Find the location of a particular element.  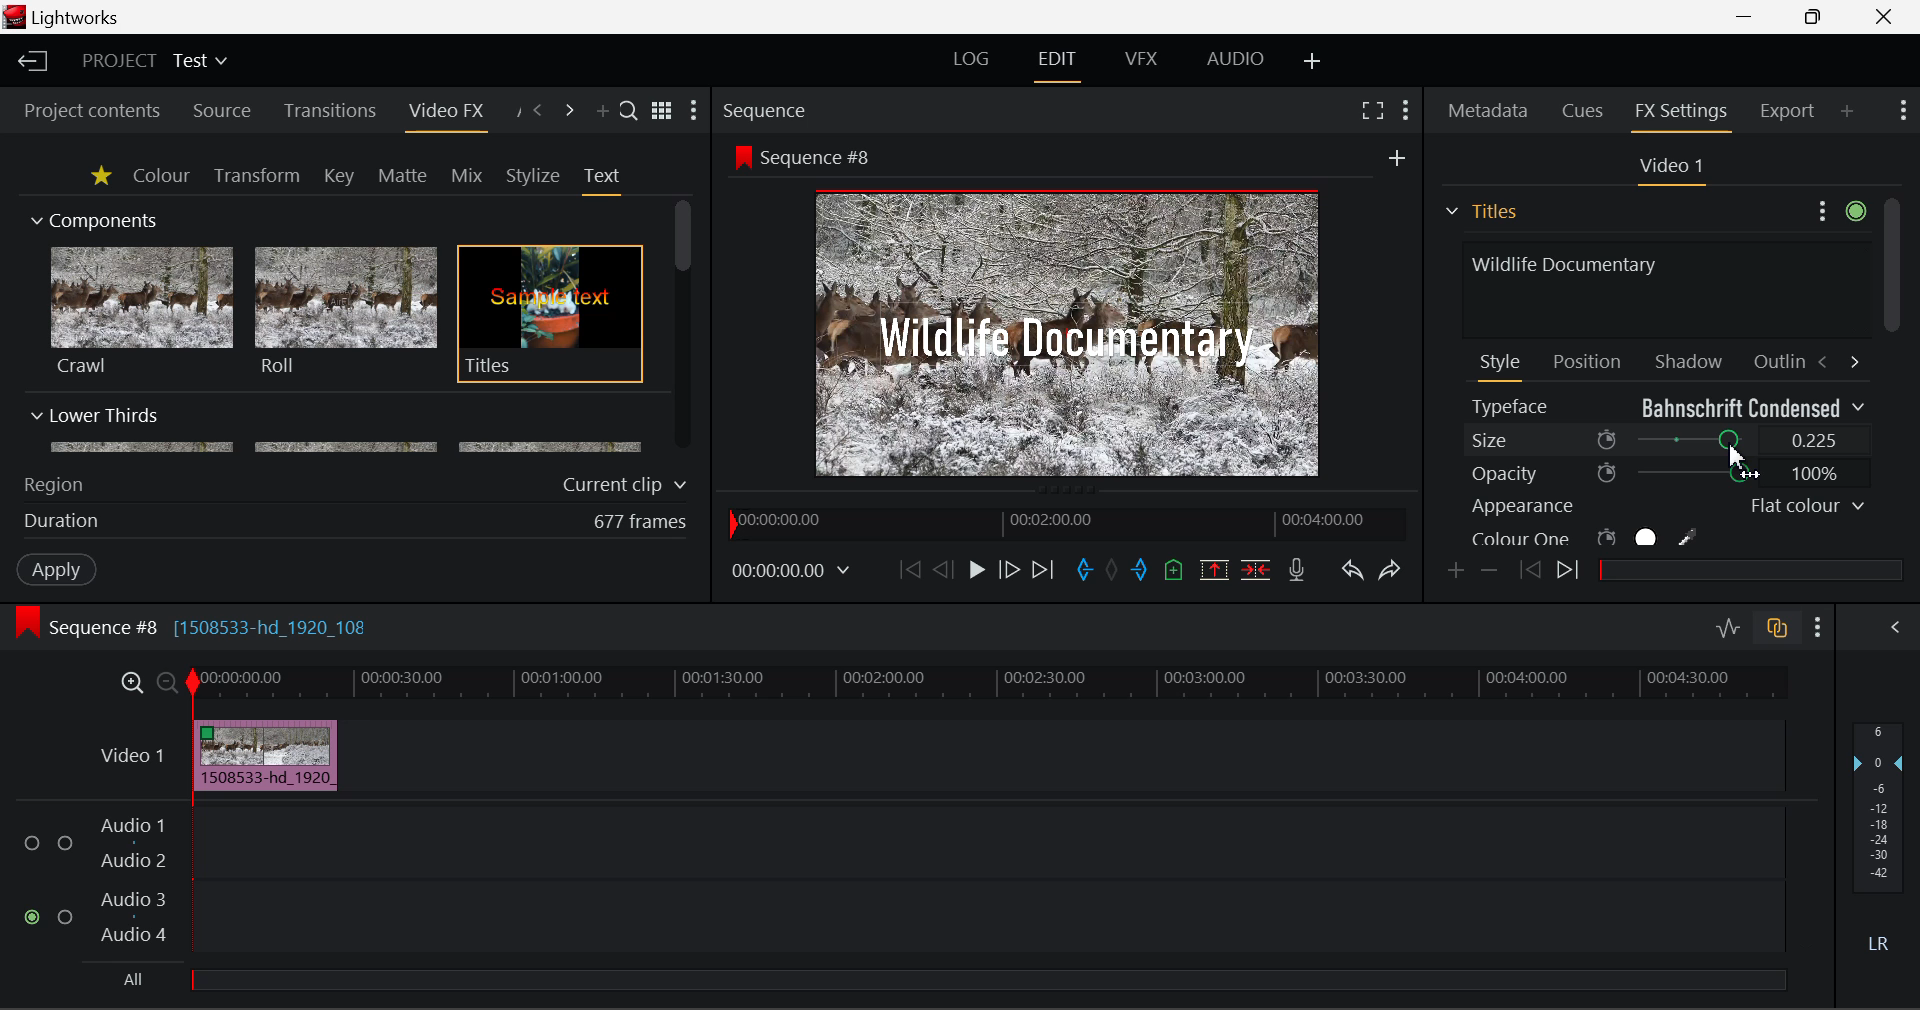

icon is located at coordinates (741, 156).